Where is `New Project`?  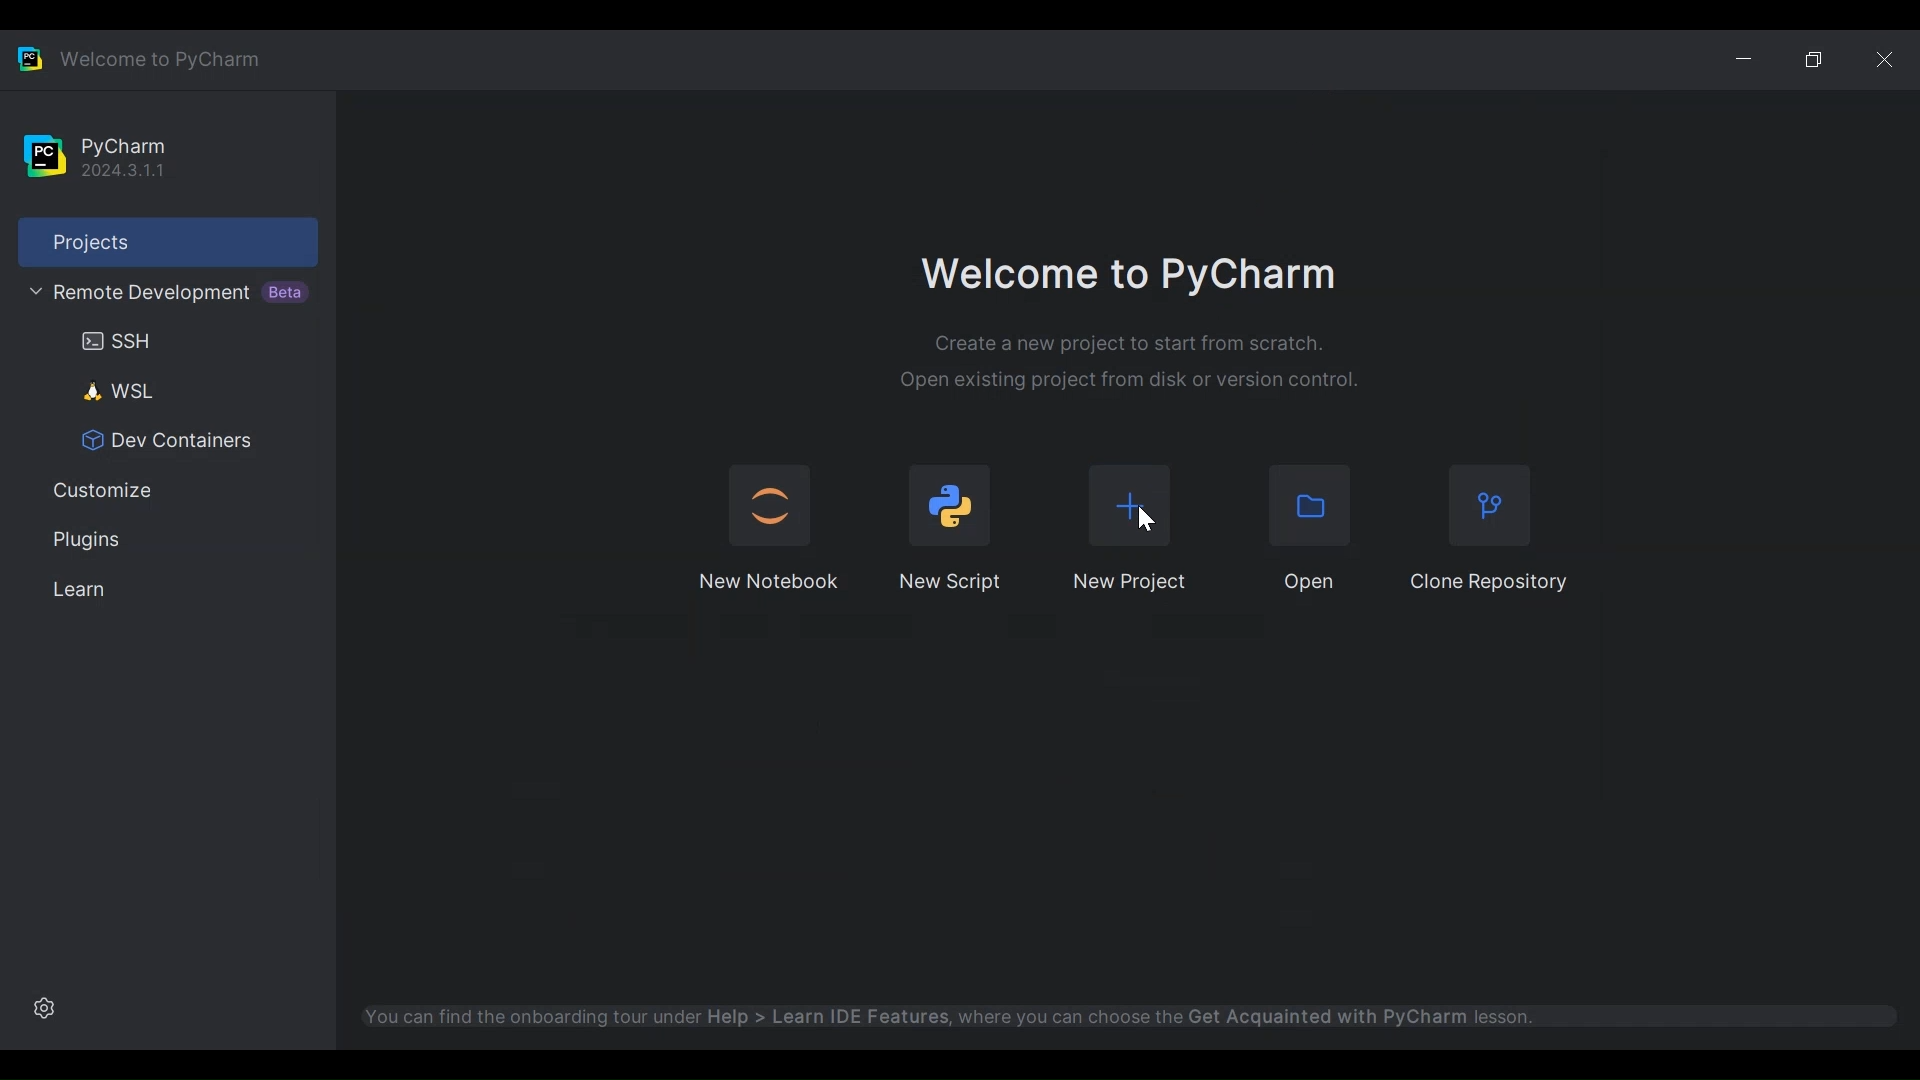 New Project is located at coordinates (1128, 584).